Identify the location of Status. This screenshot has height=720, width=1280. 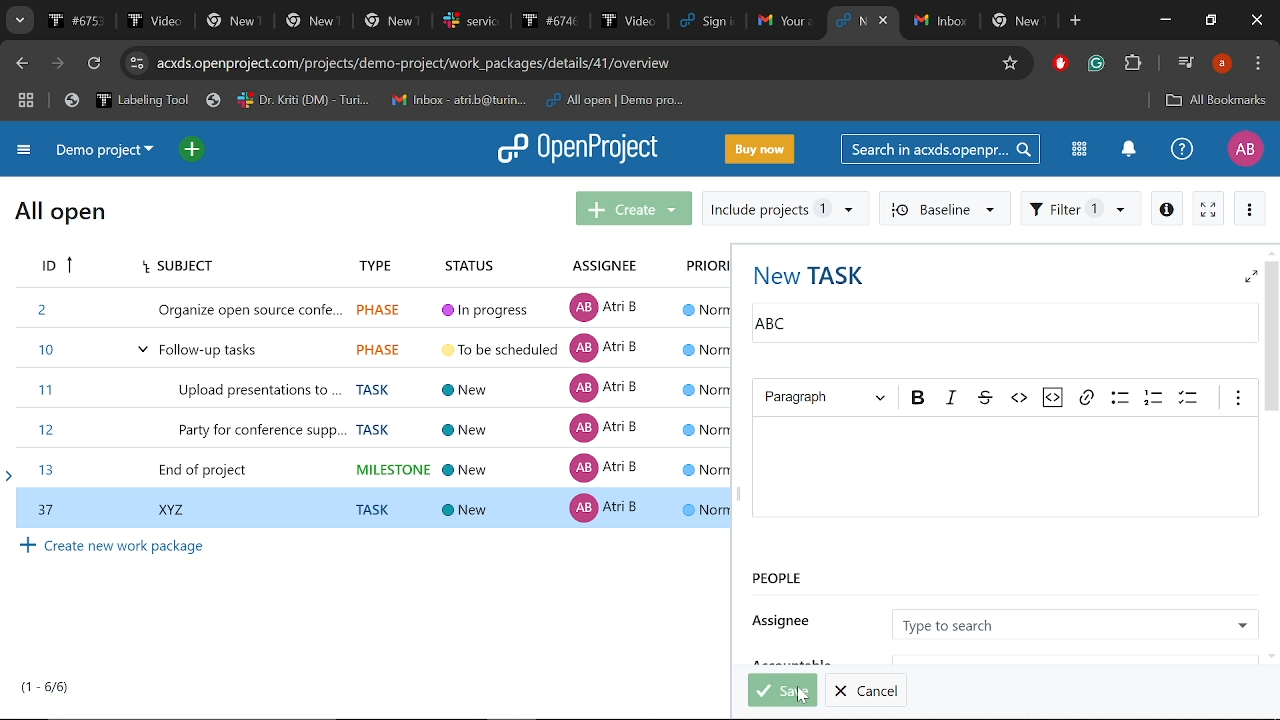
(478, 261).